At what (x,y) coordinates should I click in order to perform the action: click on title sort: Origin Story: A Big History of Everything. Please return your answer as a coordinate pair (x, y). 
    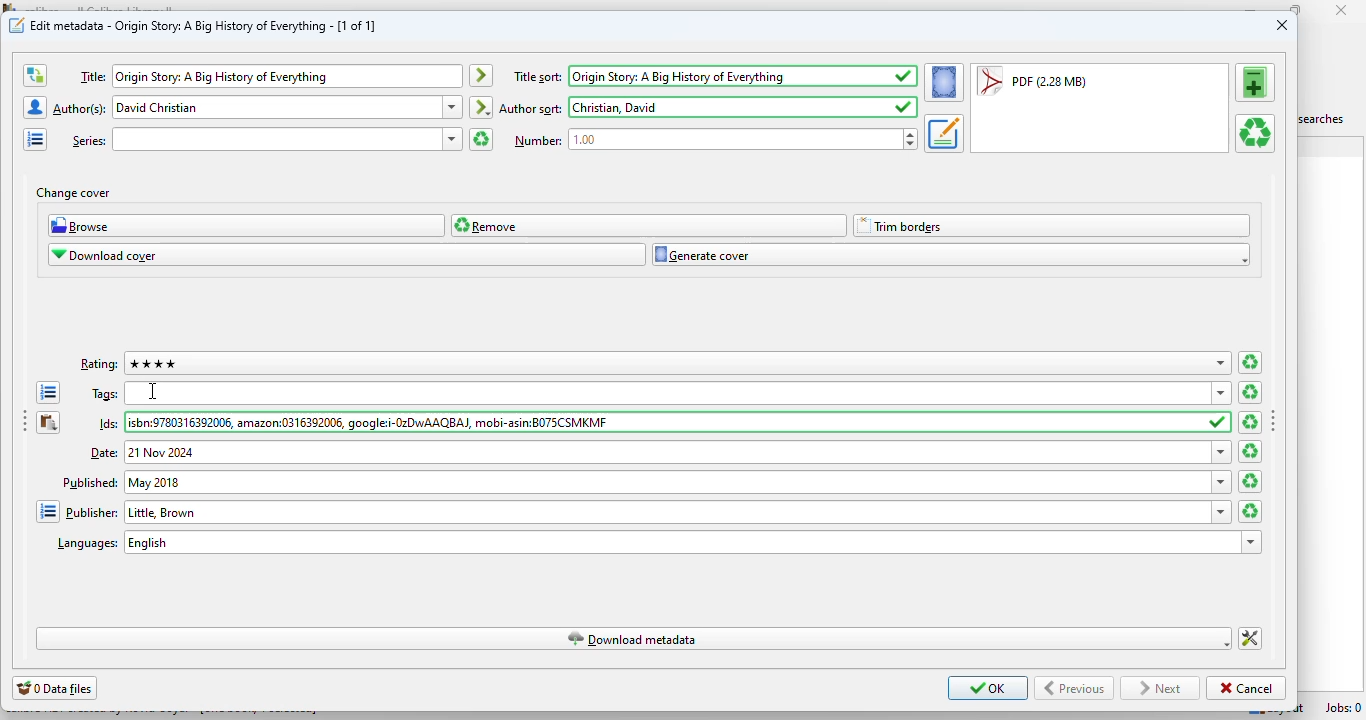
    Looking at the image, I should click on (728, 76).